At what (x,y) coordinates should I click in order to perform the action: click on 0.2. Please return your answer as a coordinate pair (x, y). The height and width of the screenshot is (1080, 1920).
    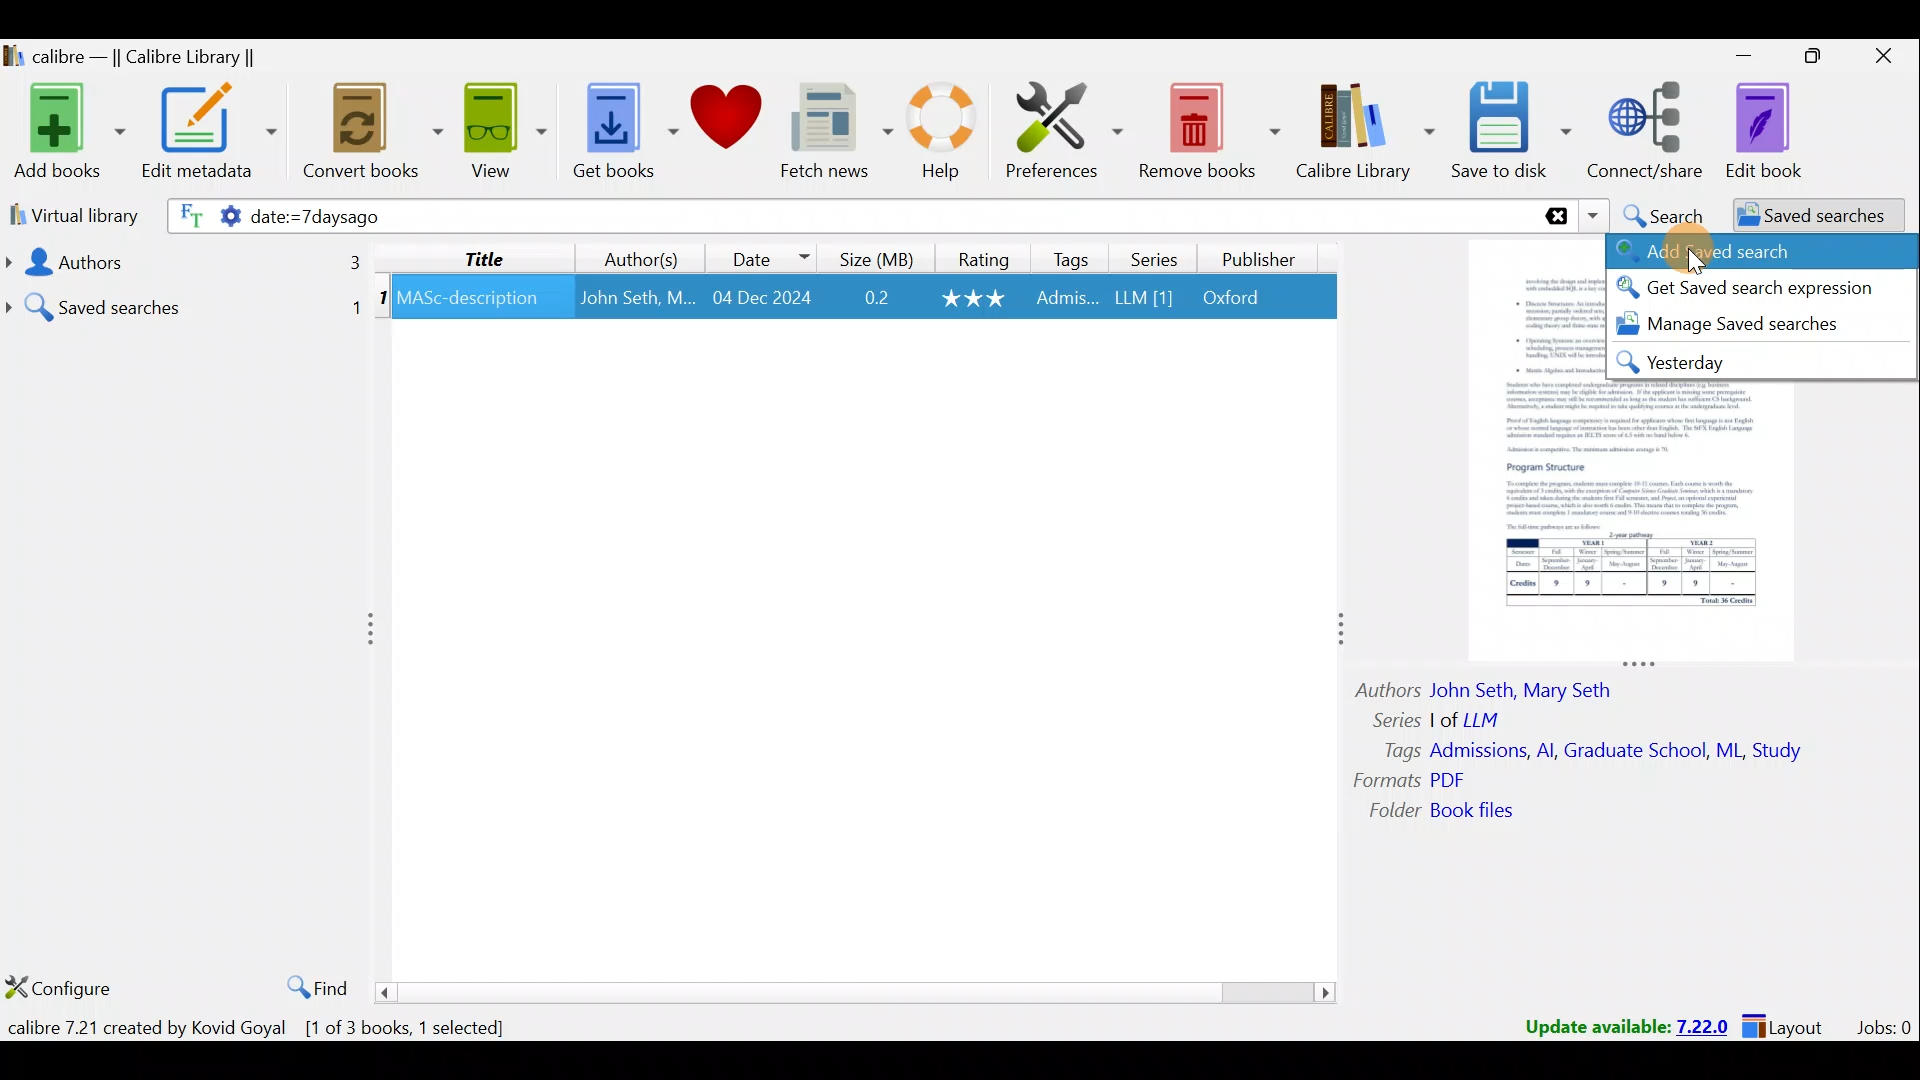
    Looking at the image, I should click on (877, 299).